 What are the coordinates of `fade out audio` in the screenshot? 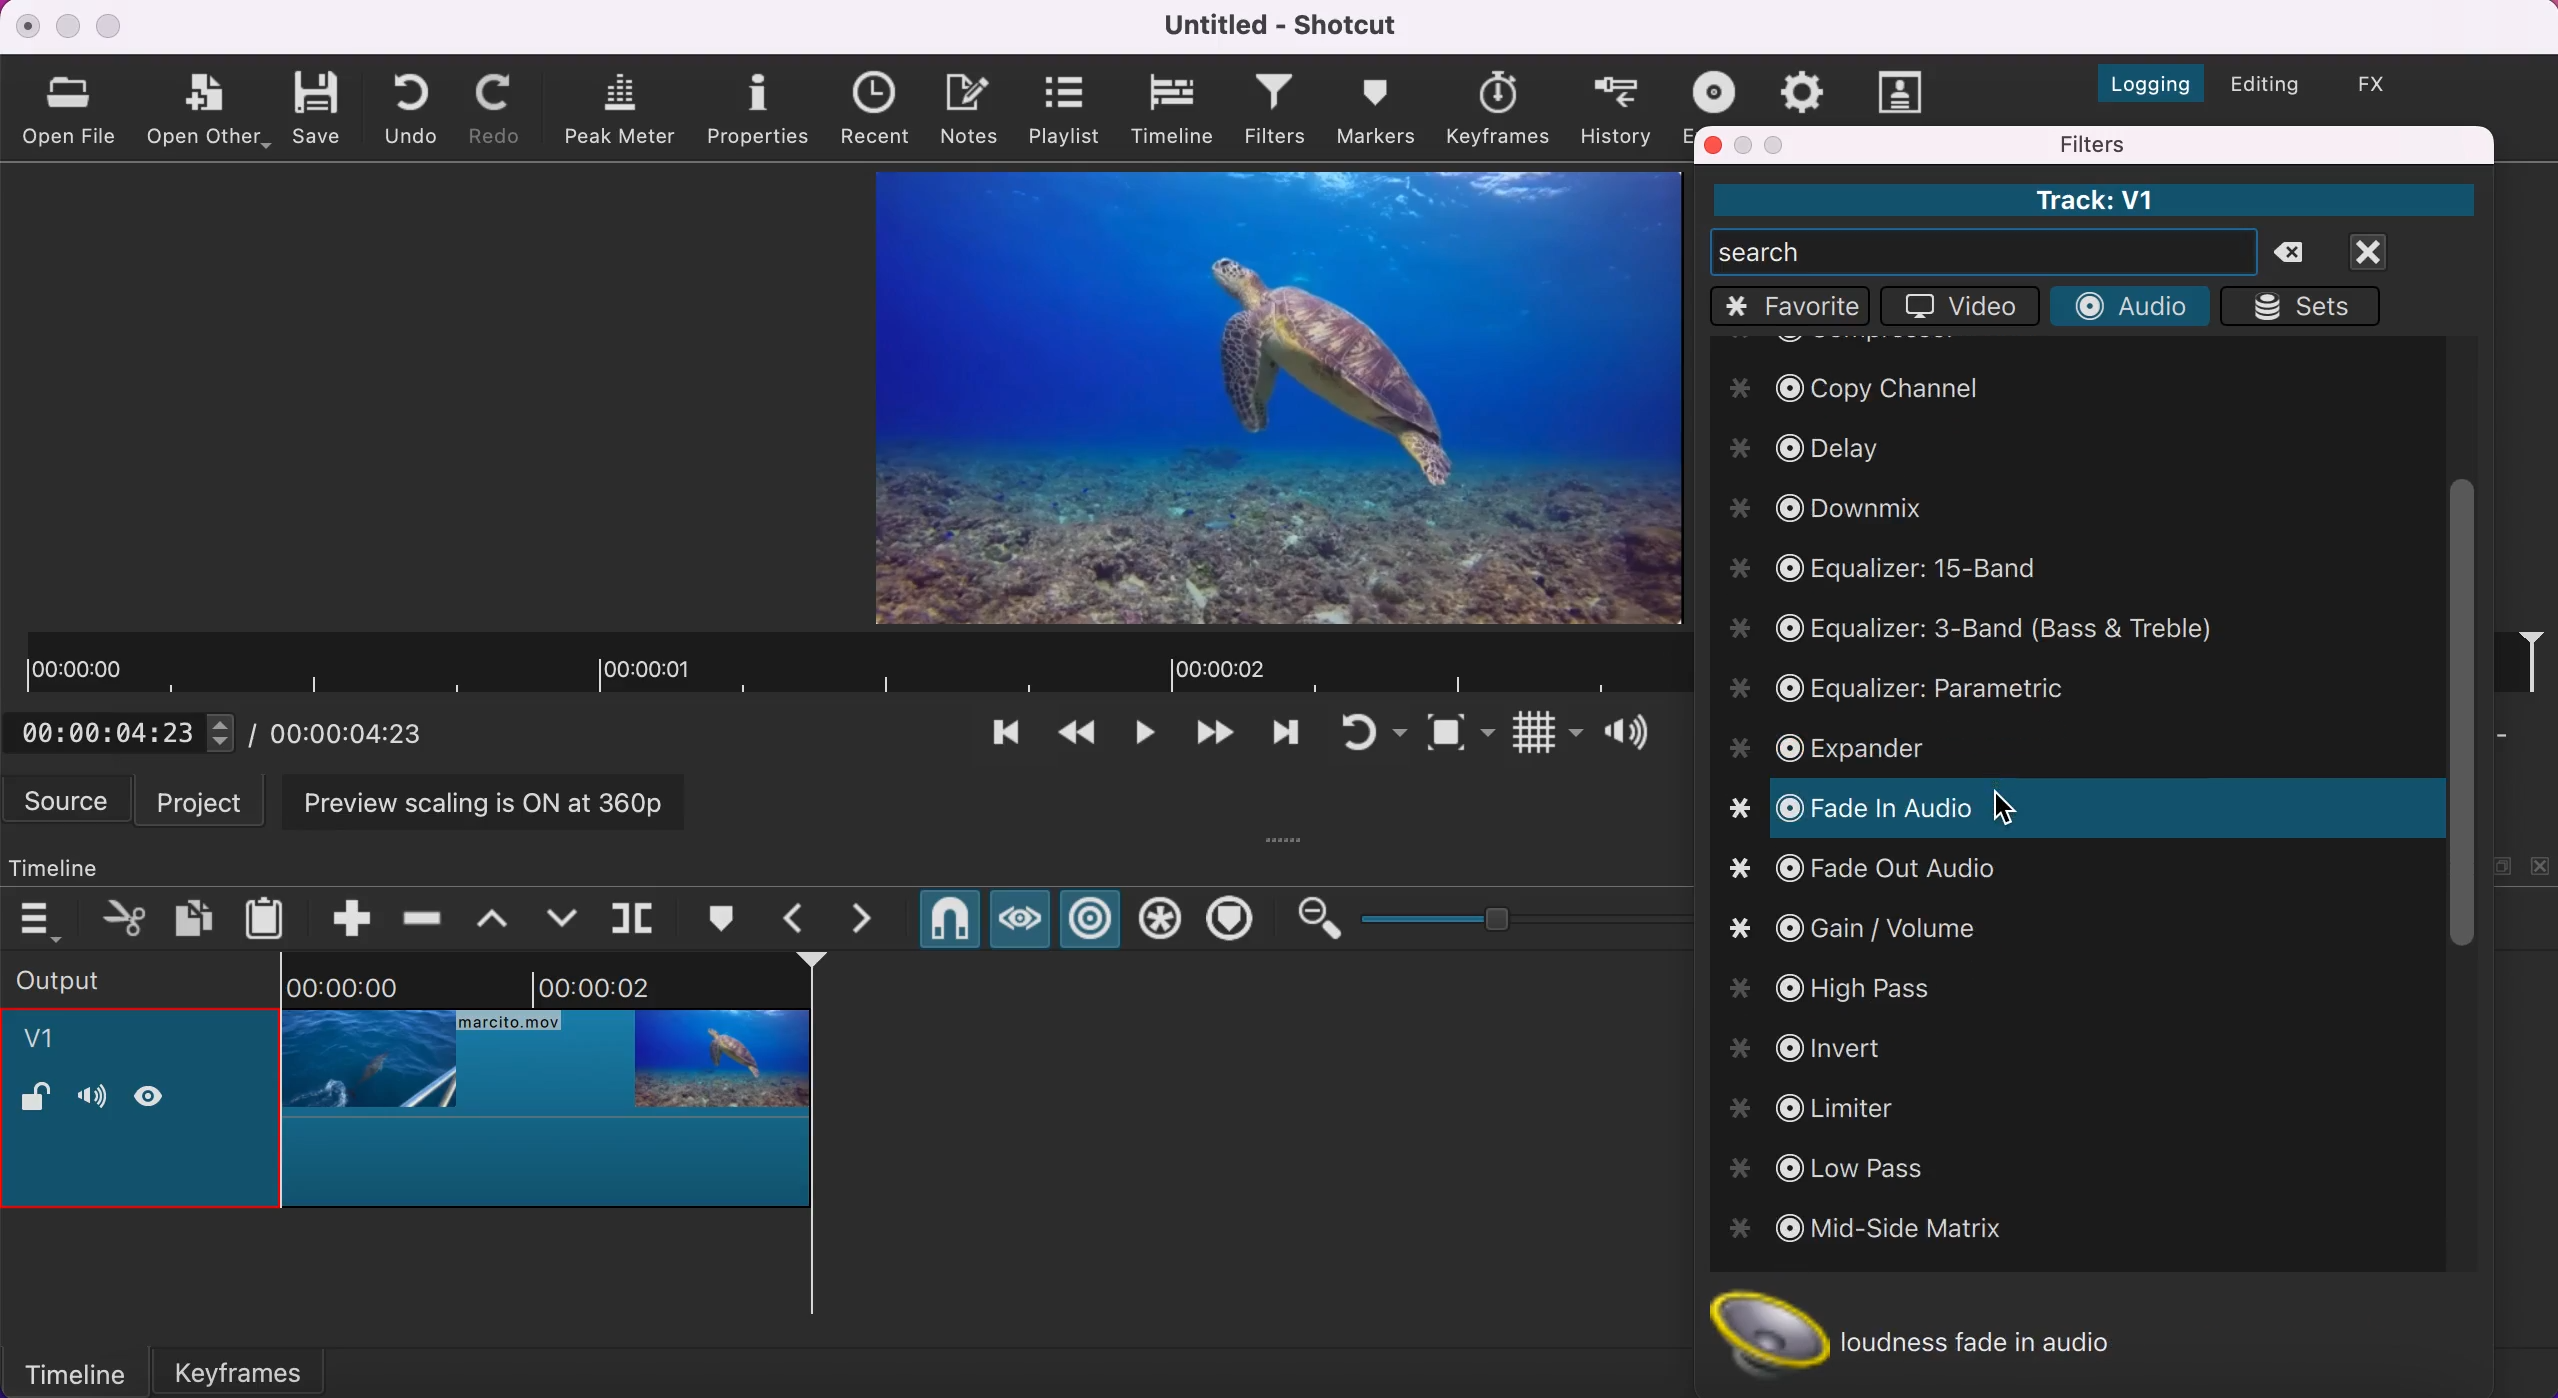 It's located at (1885, 869).